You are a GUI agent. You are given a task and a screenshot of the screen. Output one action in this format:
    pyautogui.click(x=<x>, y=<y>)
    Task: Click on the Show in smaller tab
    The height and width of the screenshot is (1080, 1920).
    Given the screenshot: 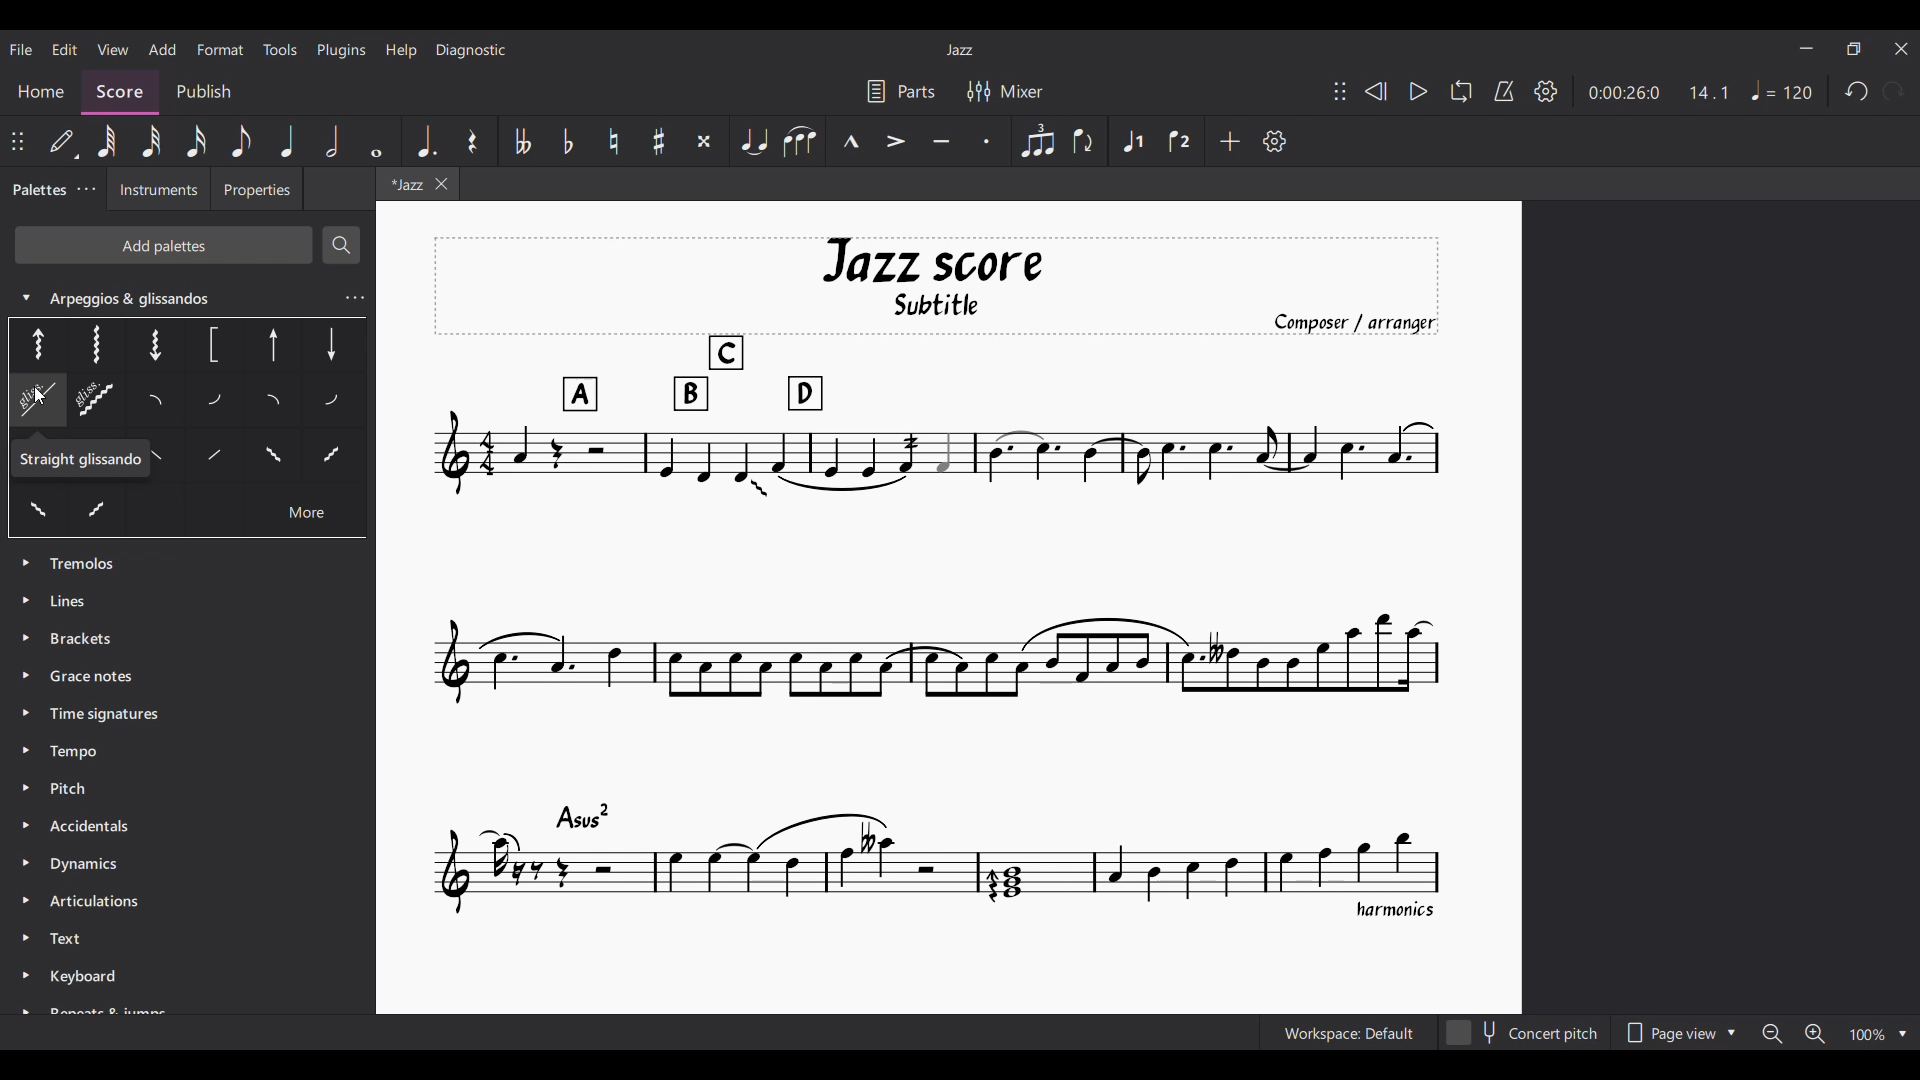 What is the action you would take?
    pyautogui.click(x=1854, y=49)
    